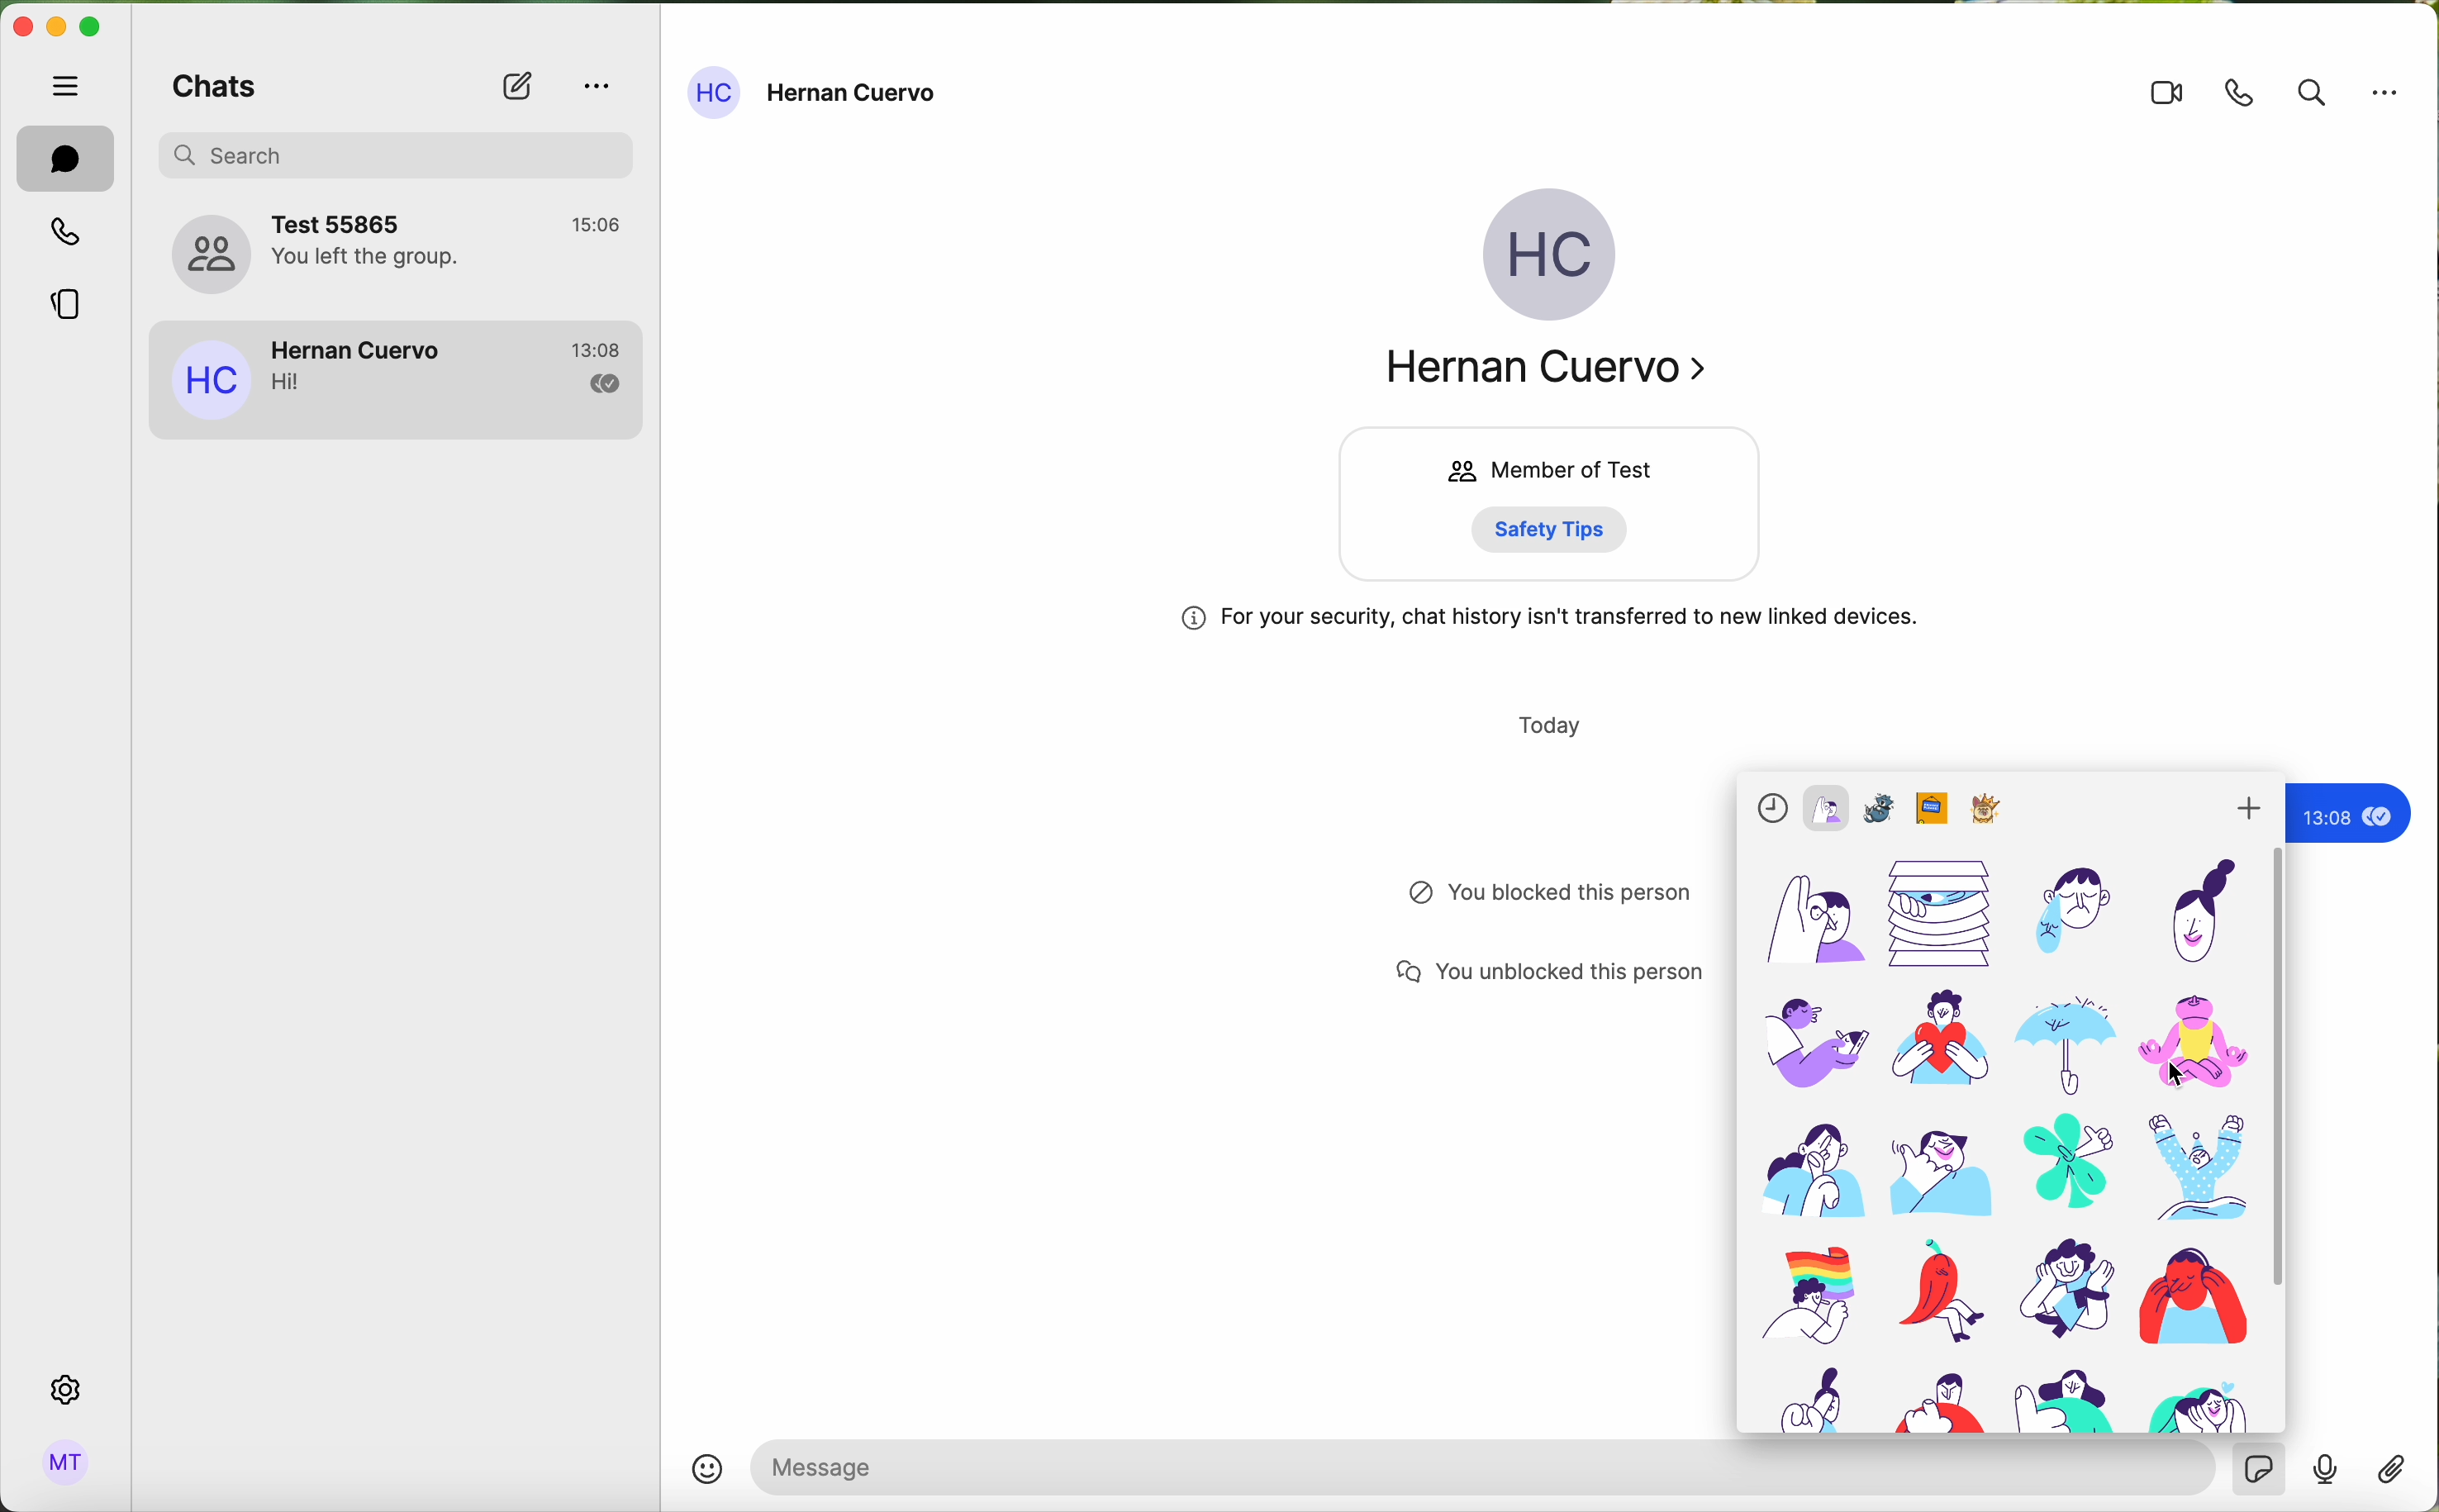 The width and height of the screenshot is (2439, 1512). I want to click on chats, so click(212, 91).